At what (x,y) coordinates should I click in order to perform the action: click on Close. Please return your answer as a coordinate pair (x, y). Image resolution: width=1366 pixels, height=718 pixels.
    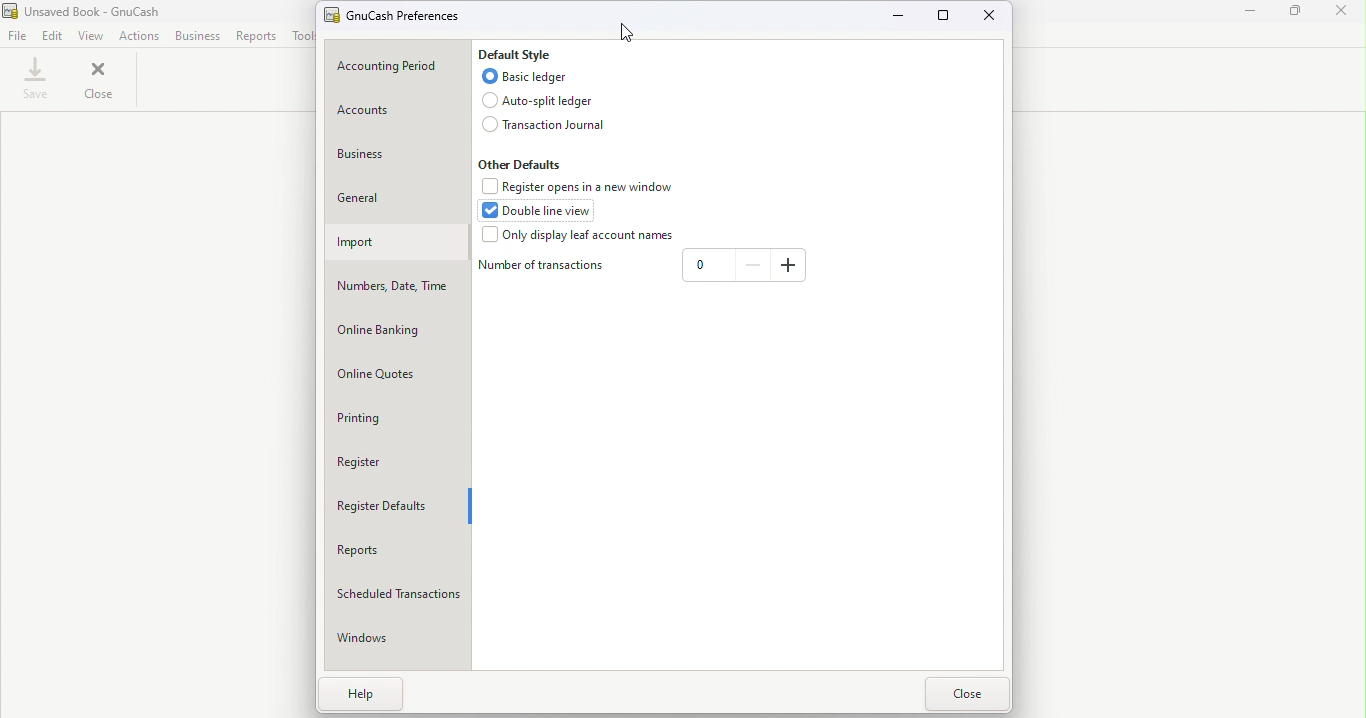
    Looking at the image, I should click on (992, 17).